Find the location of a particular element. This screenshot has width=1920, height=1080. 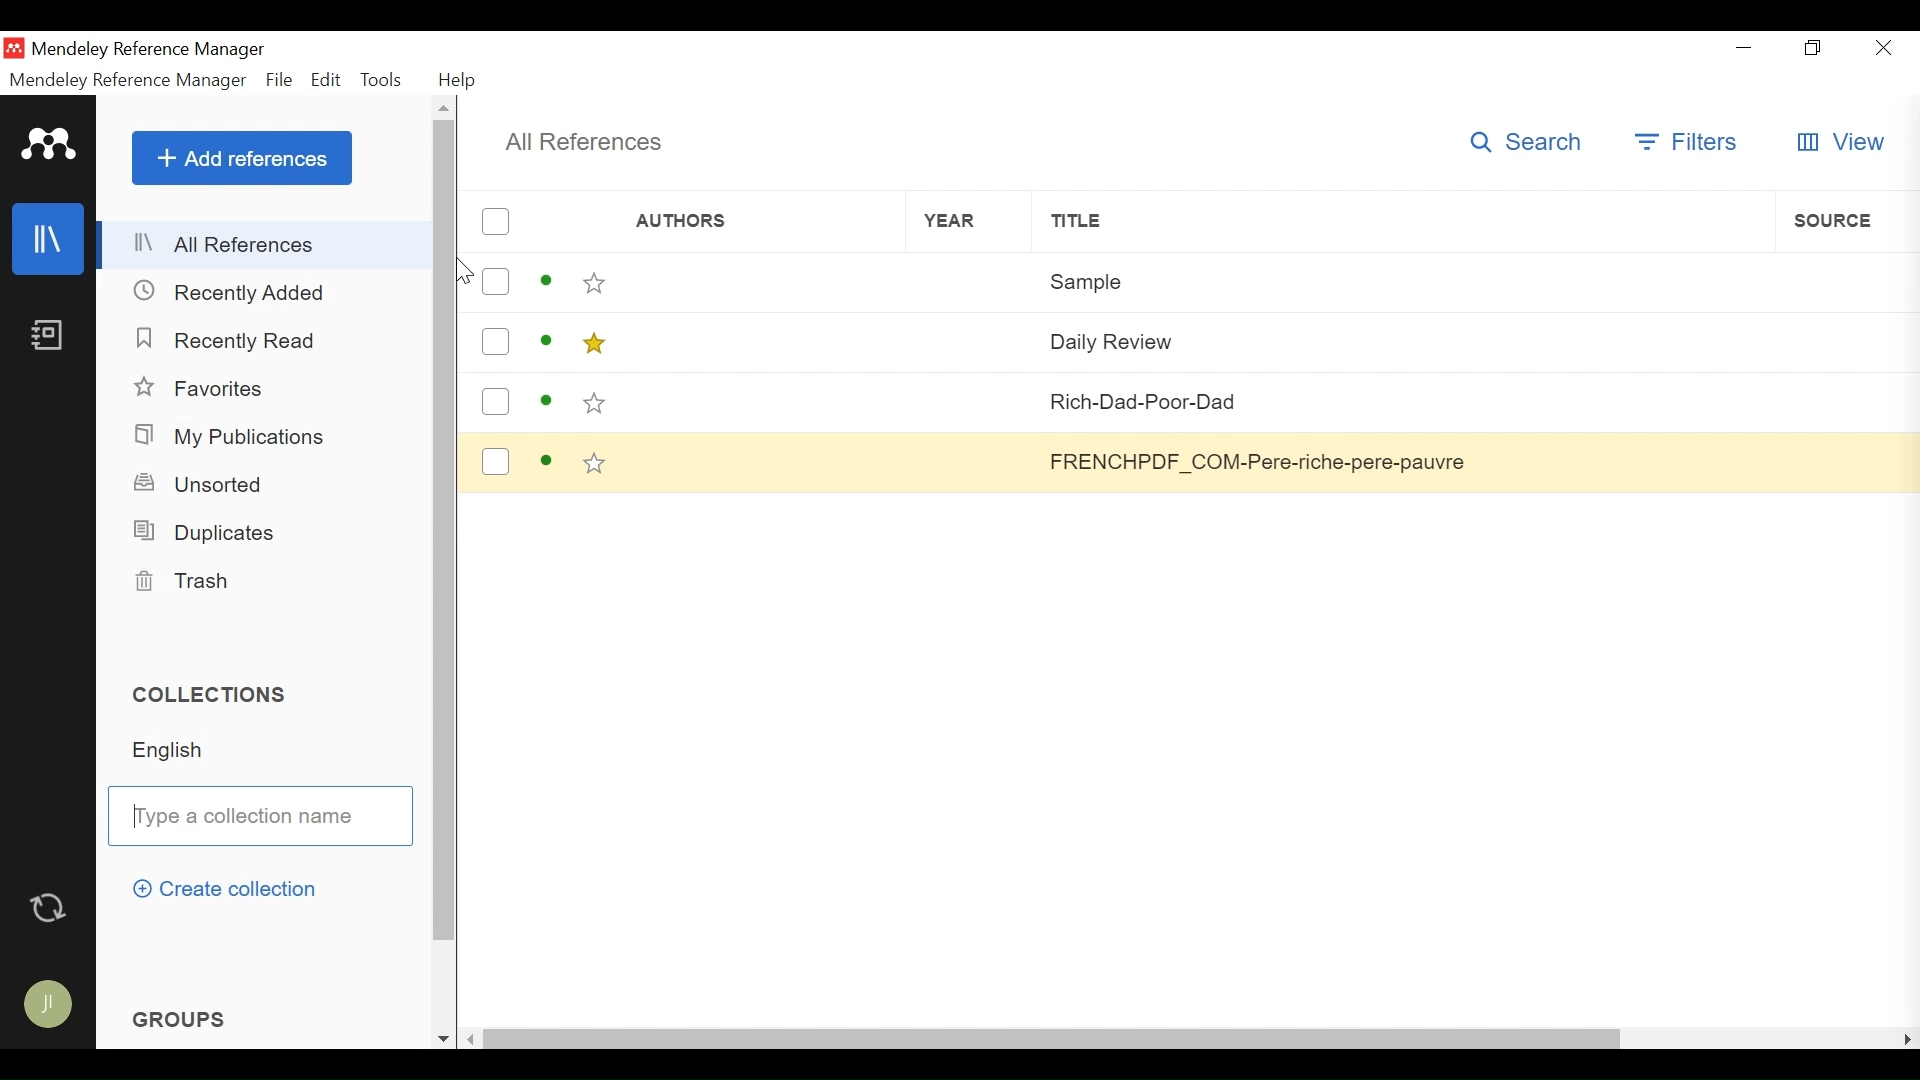

FRENCHPDF_COM-Pere-riche-pere-pauvre is located at coordinates (1401, 461).